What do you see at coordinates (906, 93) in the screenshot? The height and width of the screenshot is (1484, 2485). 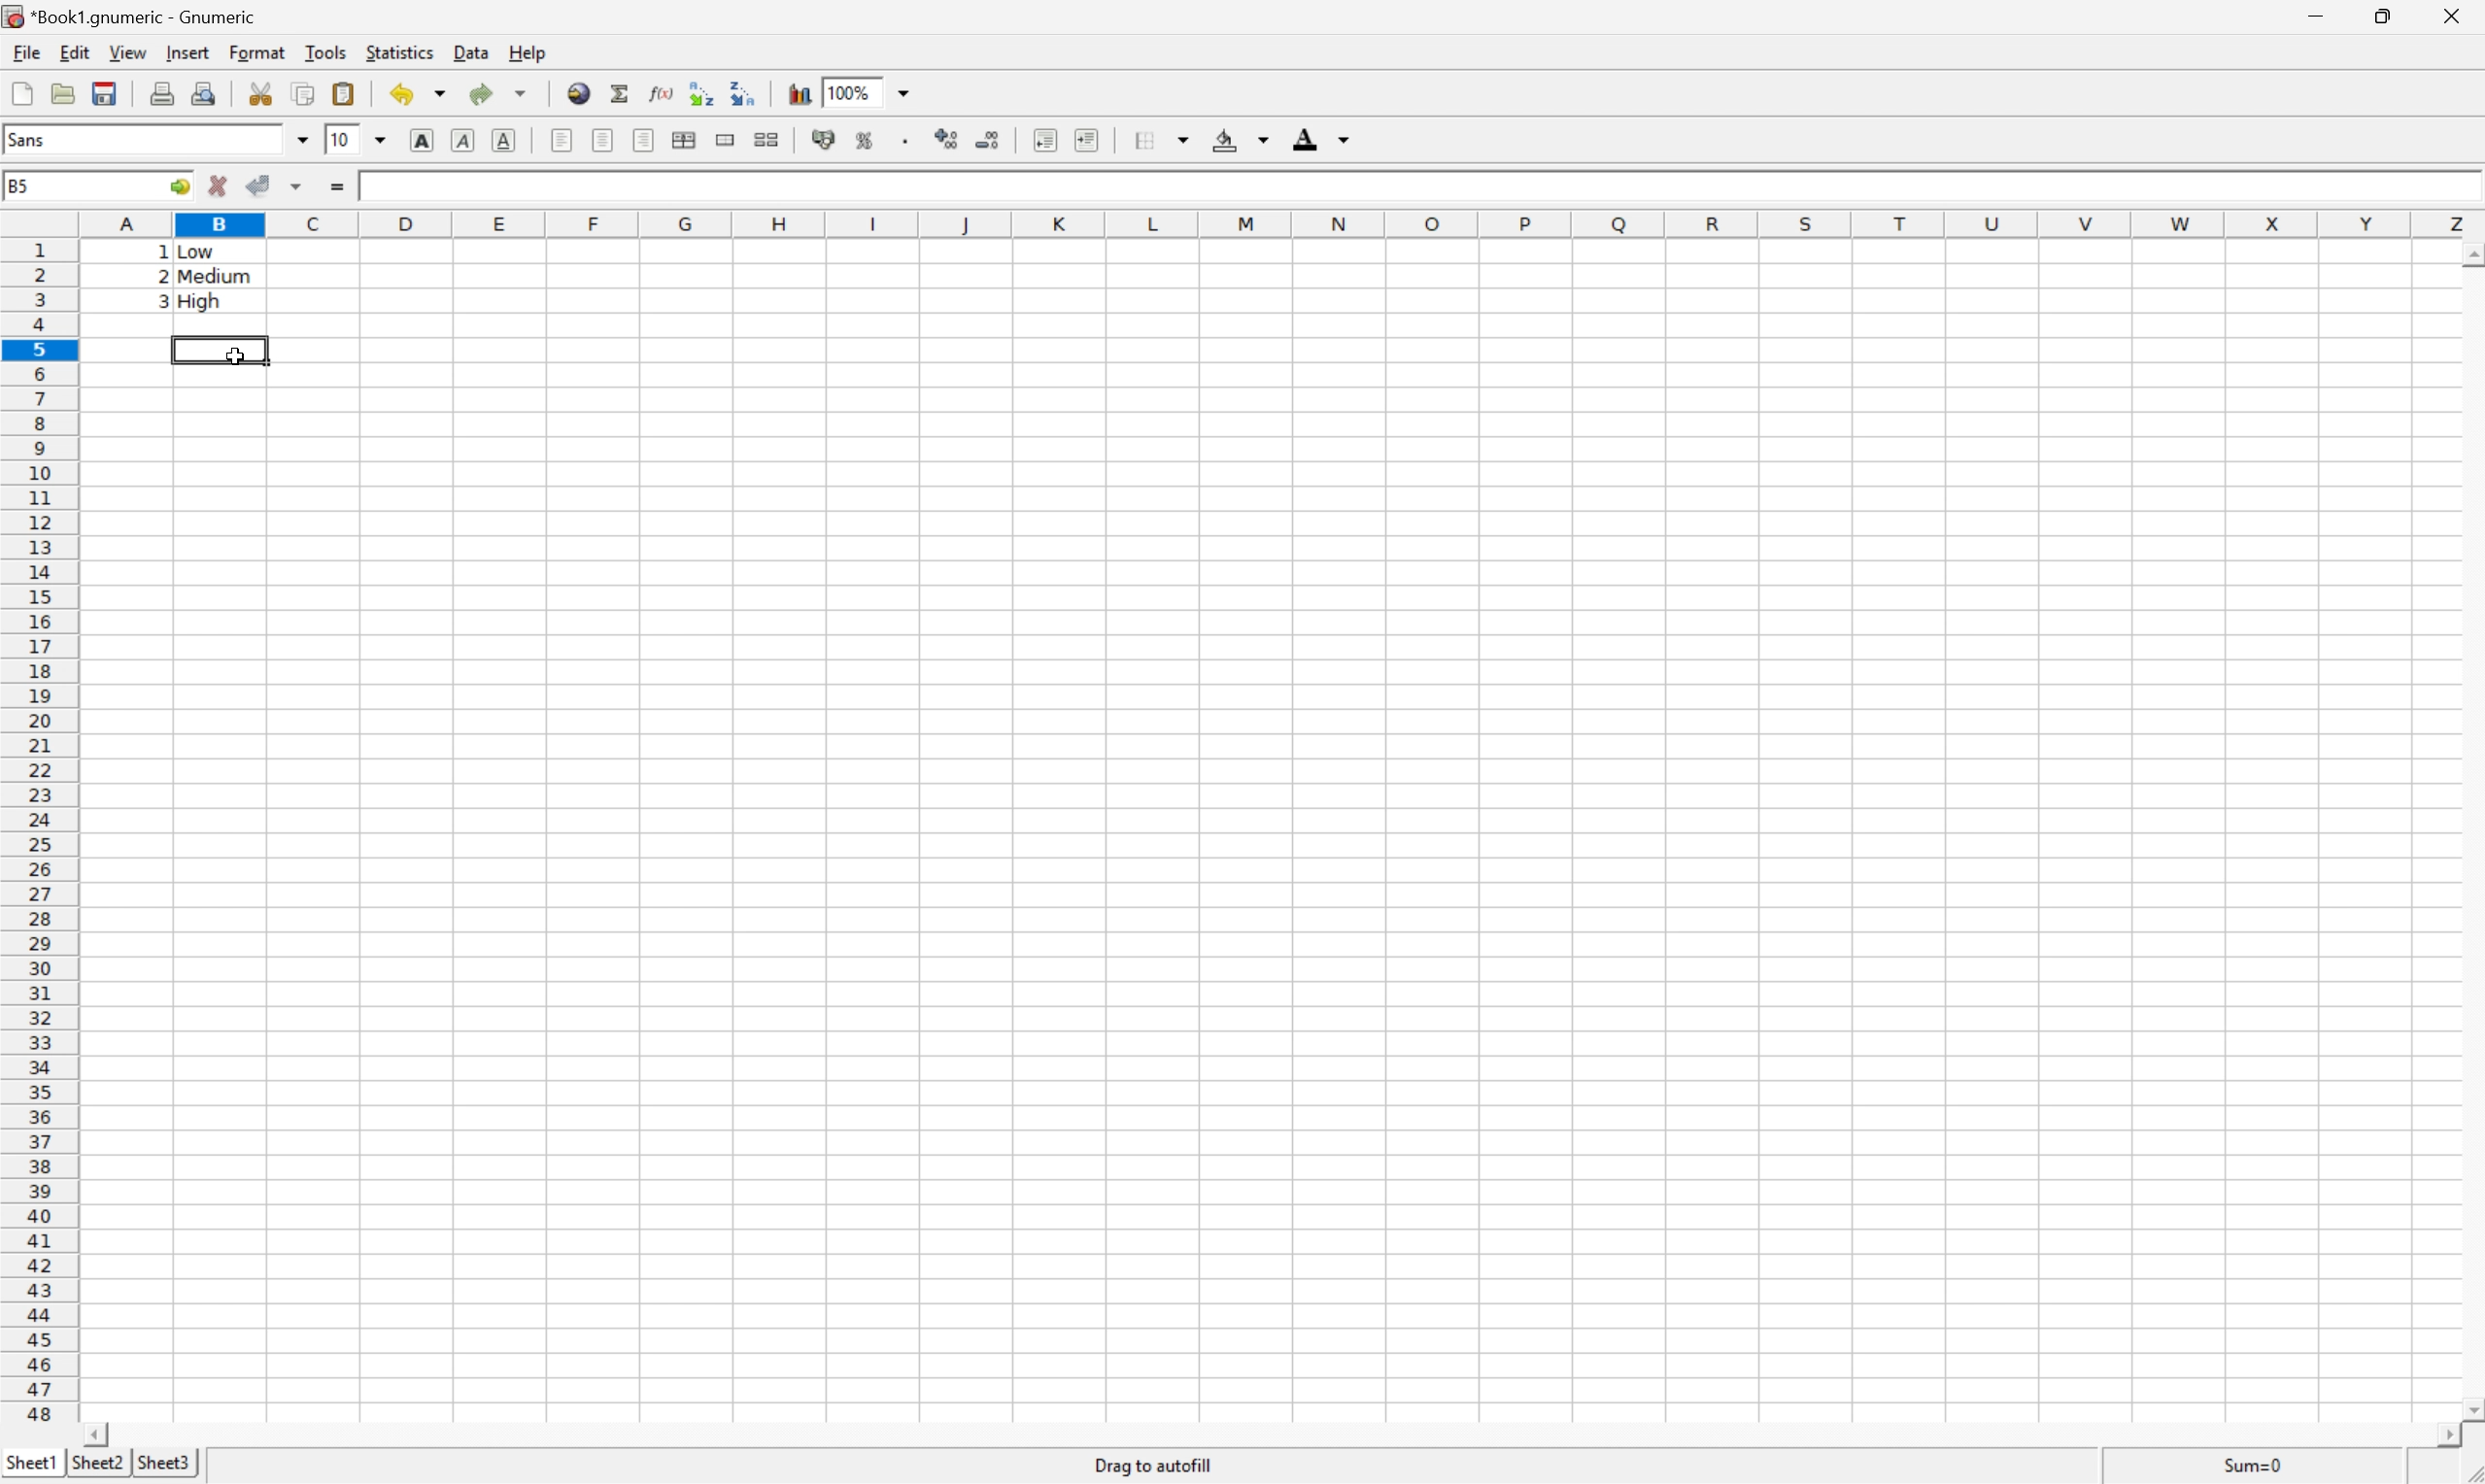 I see `Drop Down` at bounding box center [906, 93].